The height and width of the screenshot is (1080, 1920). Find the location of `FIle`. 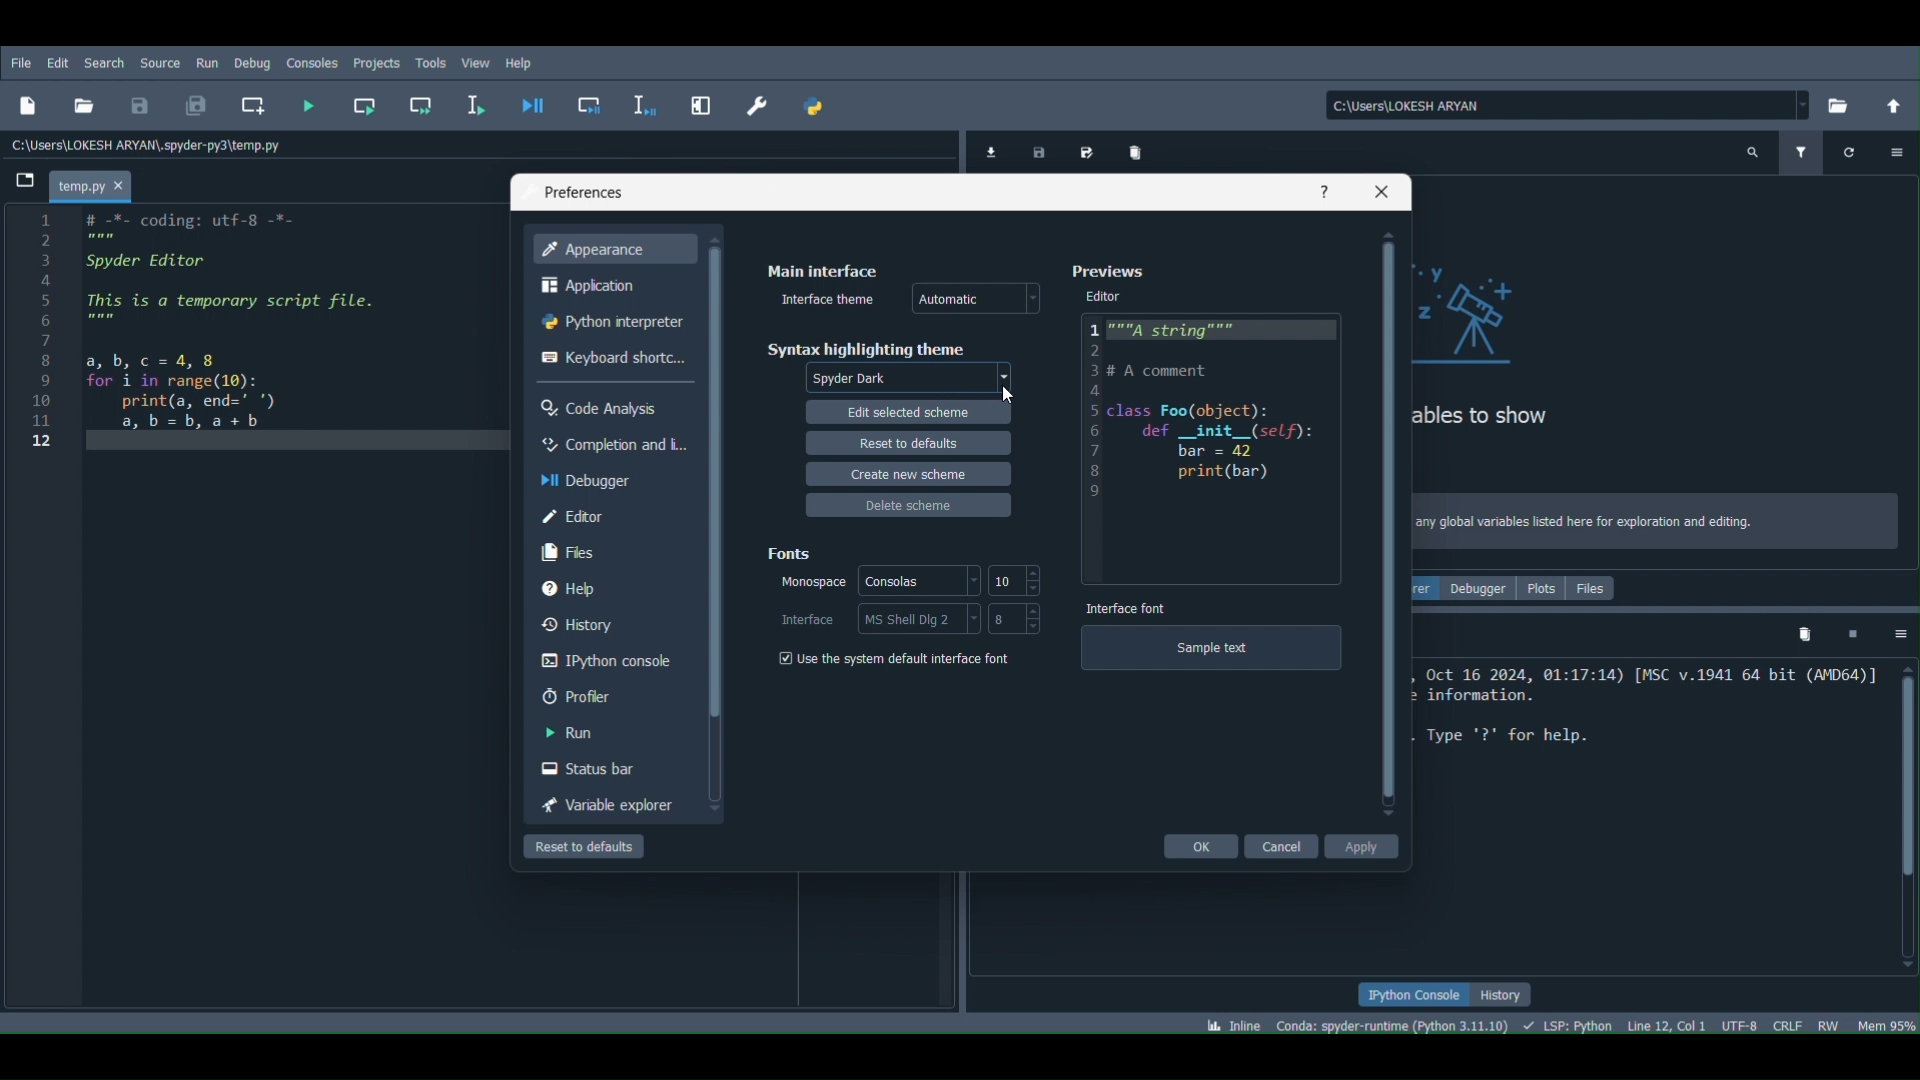

FIle is located at coordinates (19, 57).